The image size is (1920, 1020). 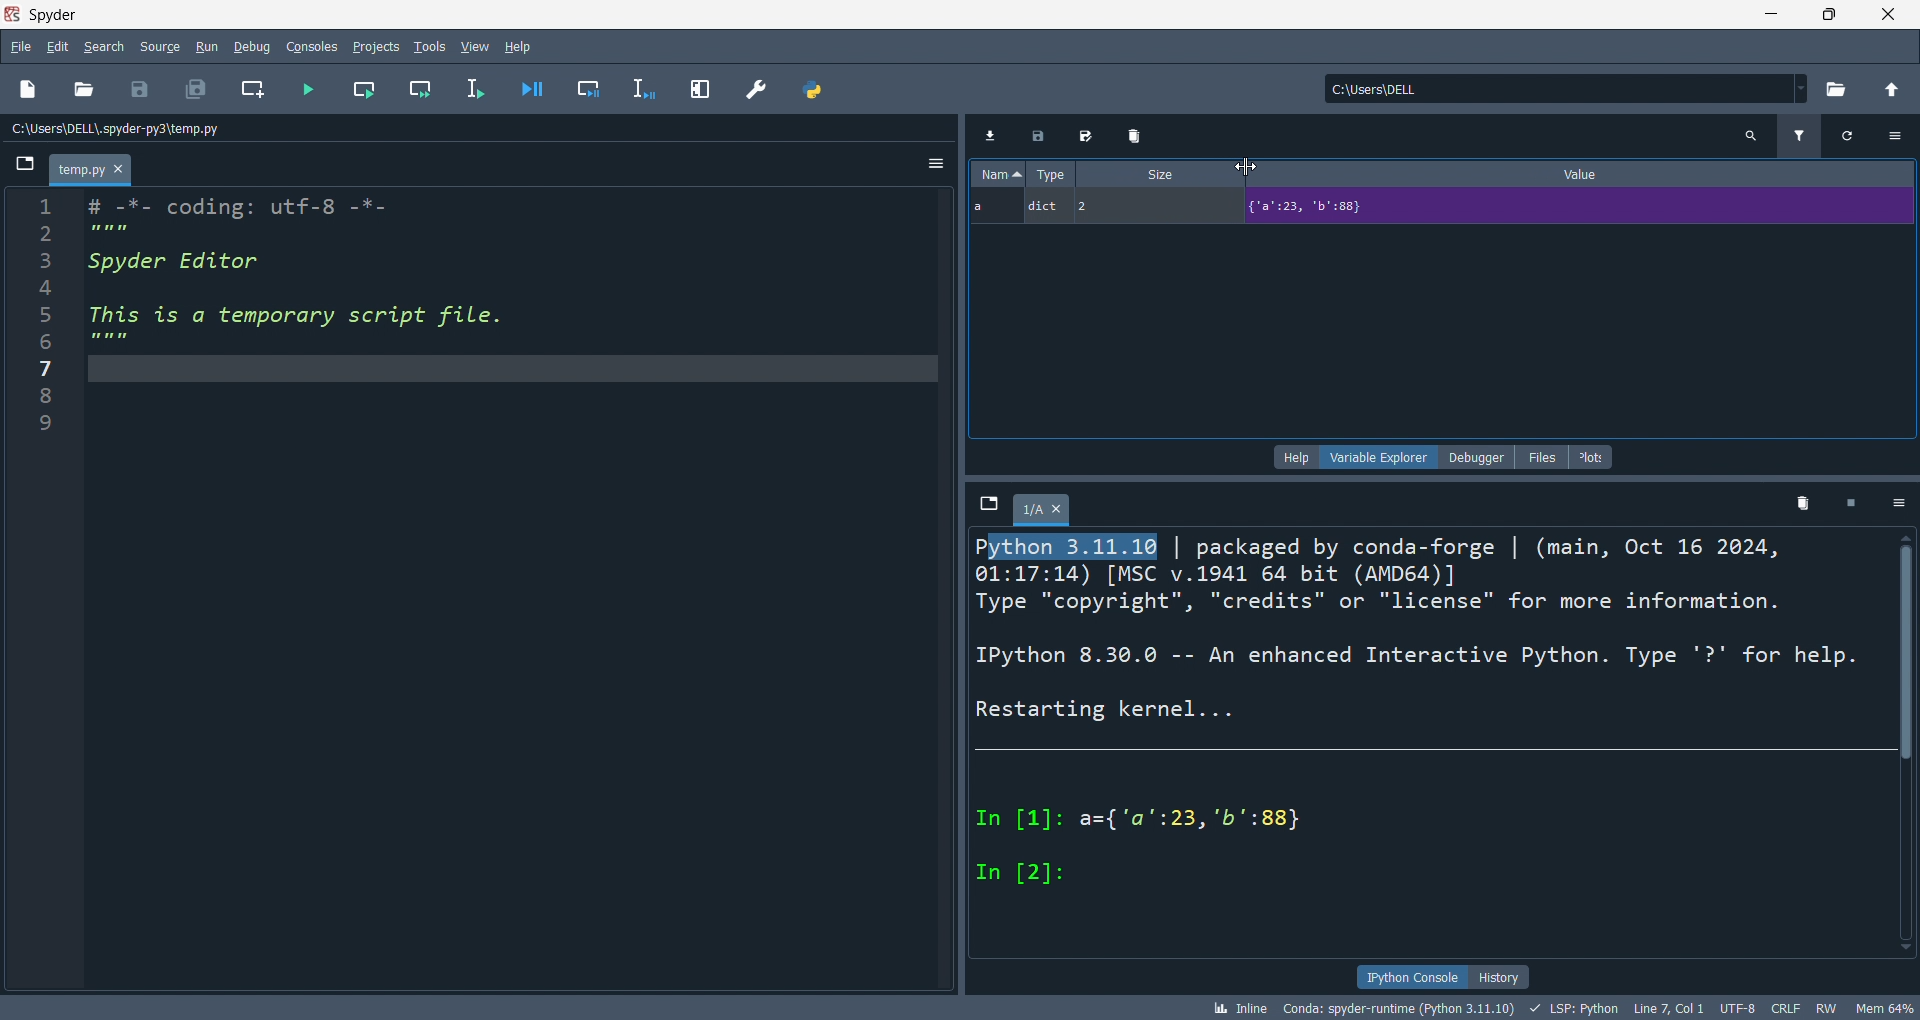 What do you see at coordinates (1055, 175) in the screenshot?
I see `type` at bounding box center [1055, 175].